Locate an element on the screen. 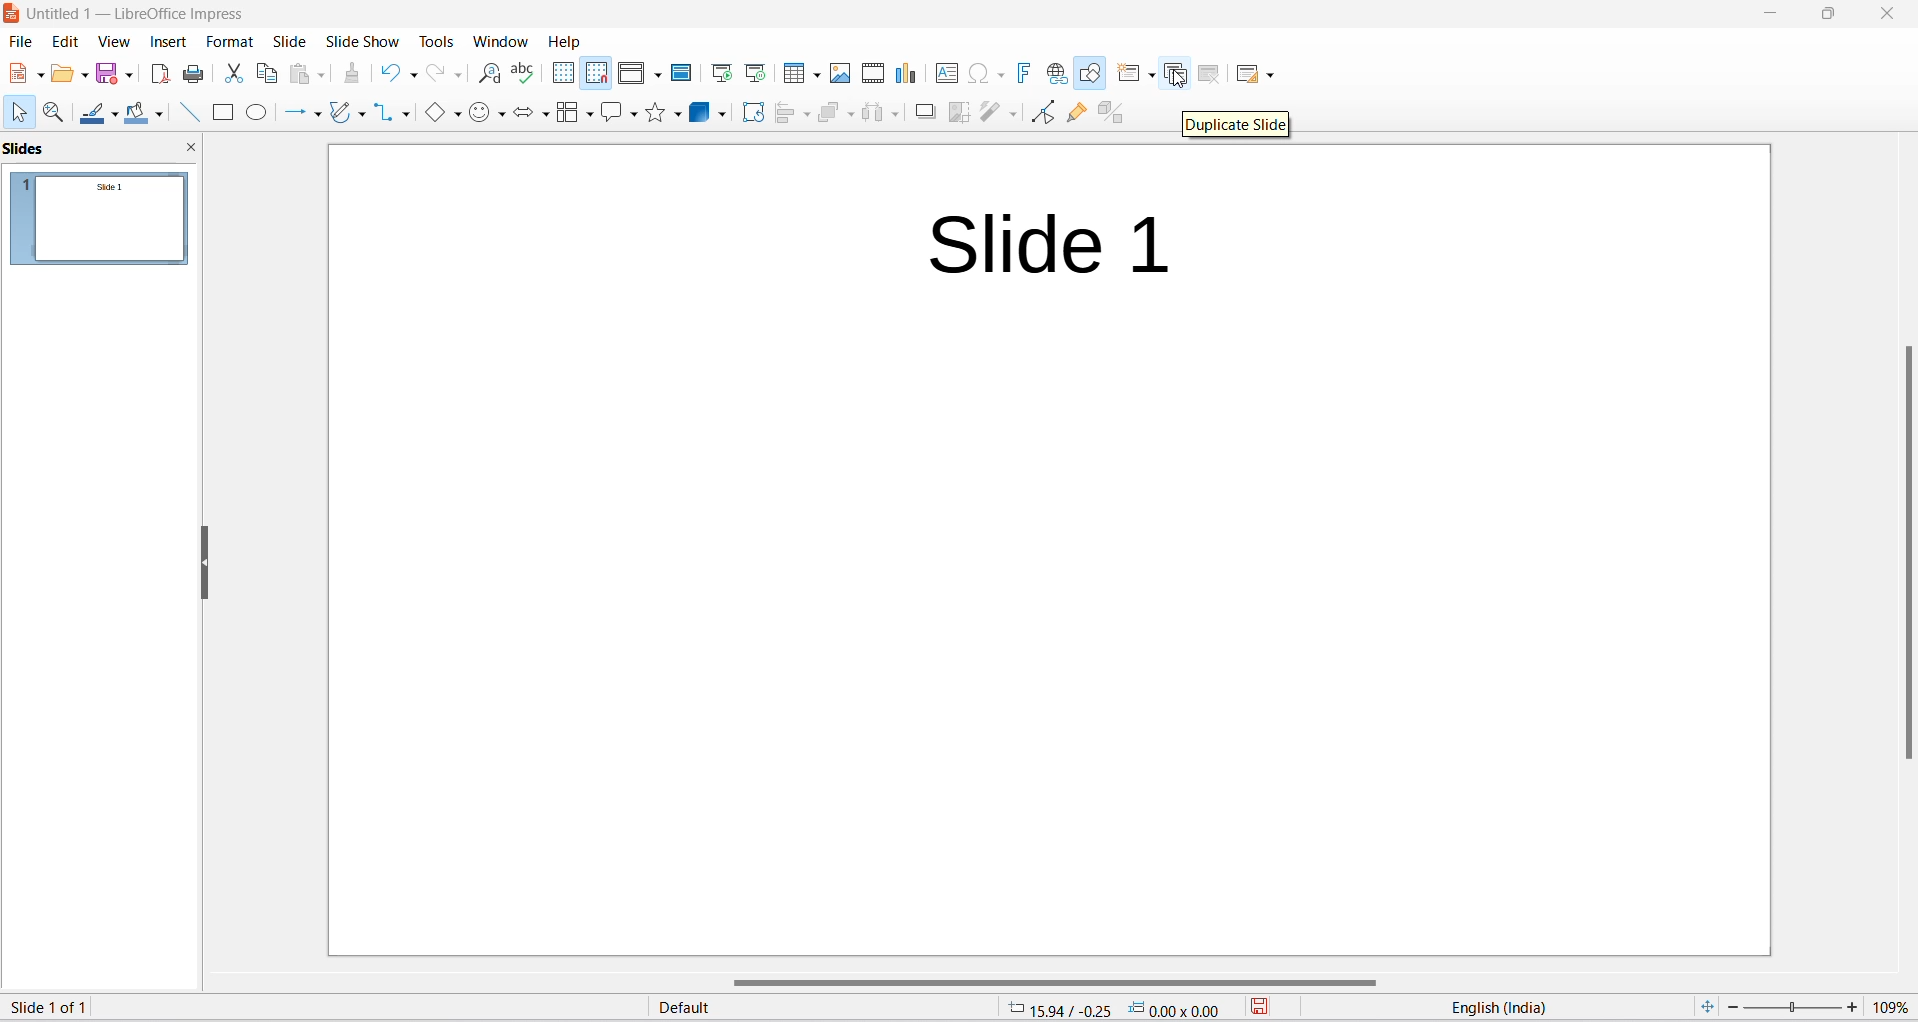 This screenshot has width=1918, height=1022. print is located at coordinates (195, 77).